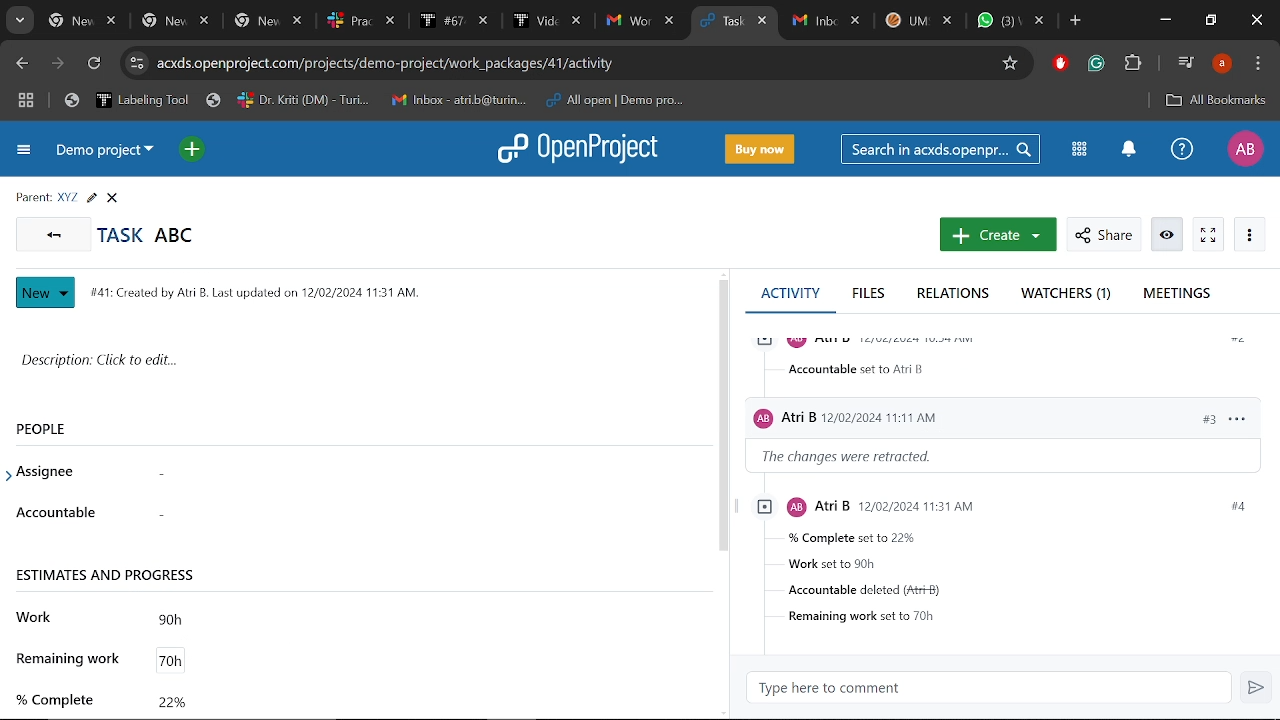  I want to click on Expand project menu, so click(22, 152).